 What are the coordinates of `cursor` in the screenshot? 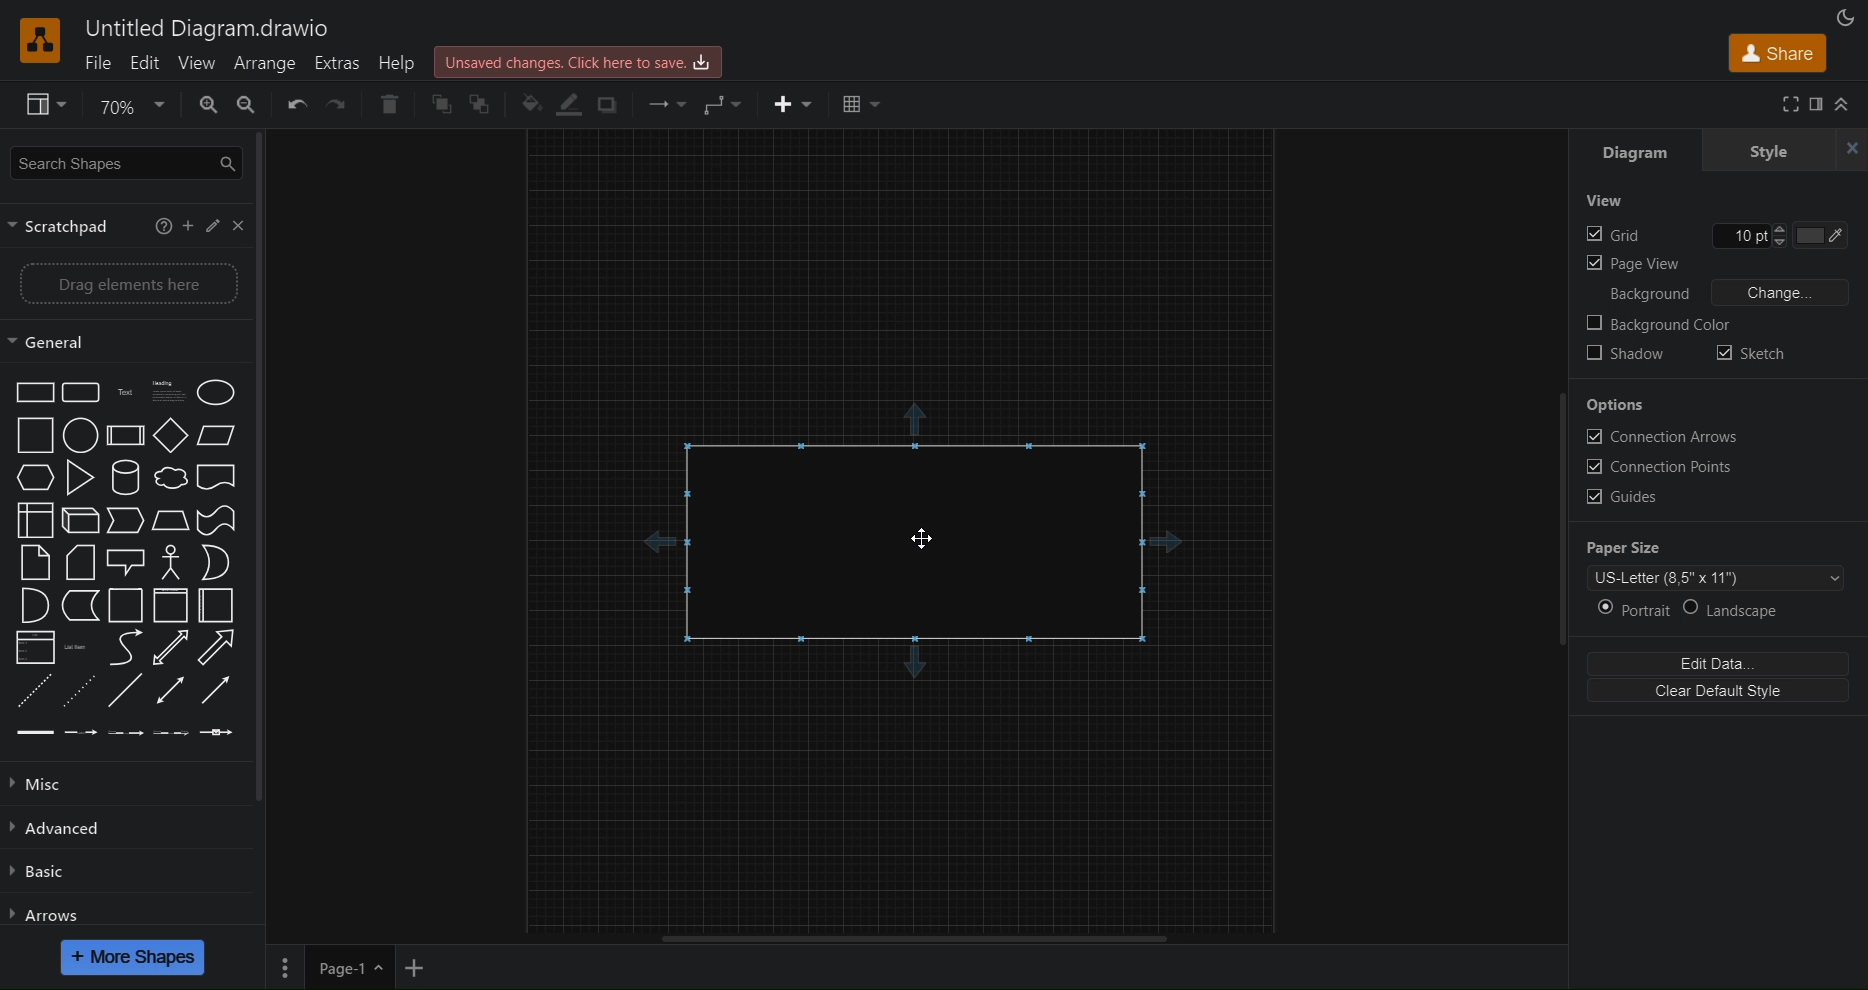 It's located at (925, 539).